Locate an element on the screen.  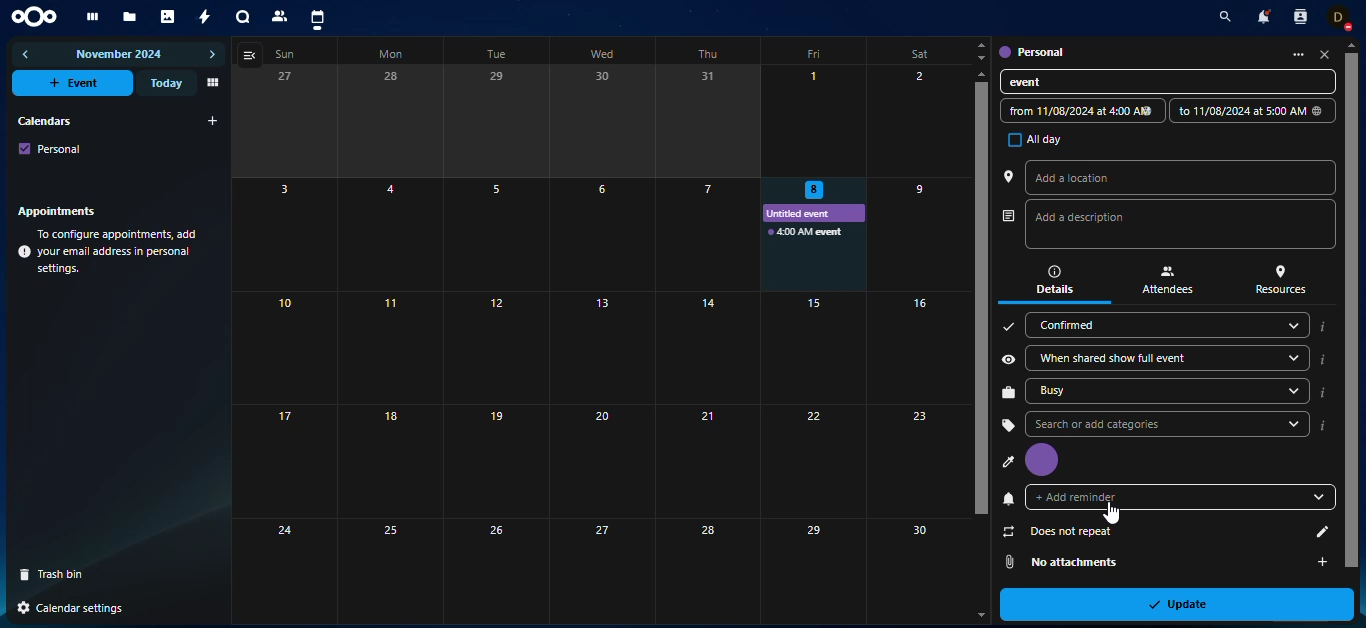
1 is located at coordinates (815, 121).